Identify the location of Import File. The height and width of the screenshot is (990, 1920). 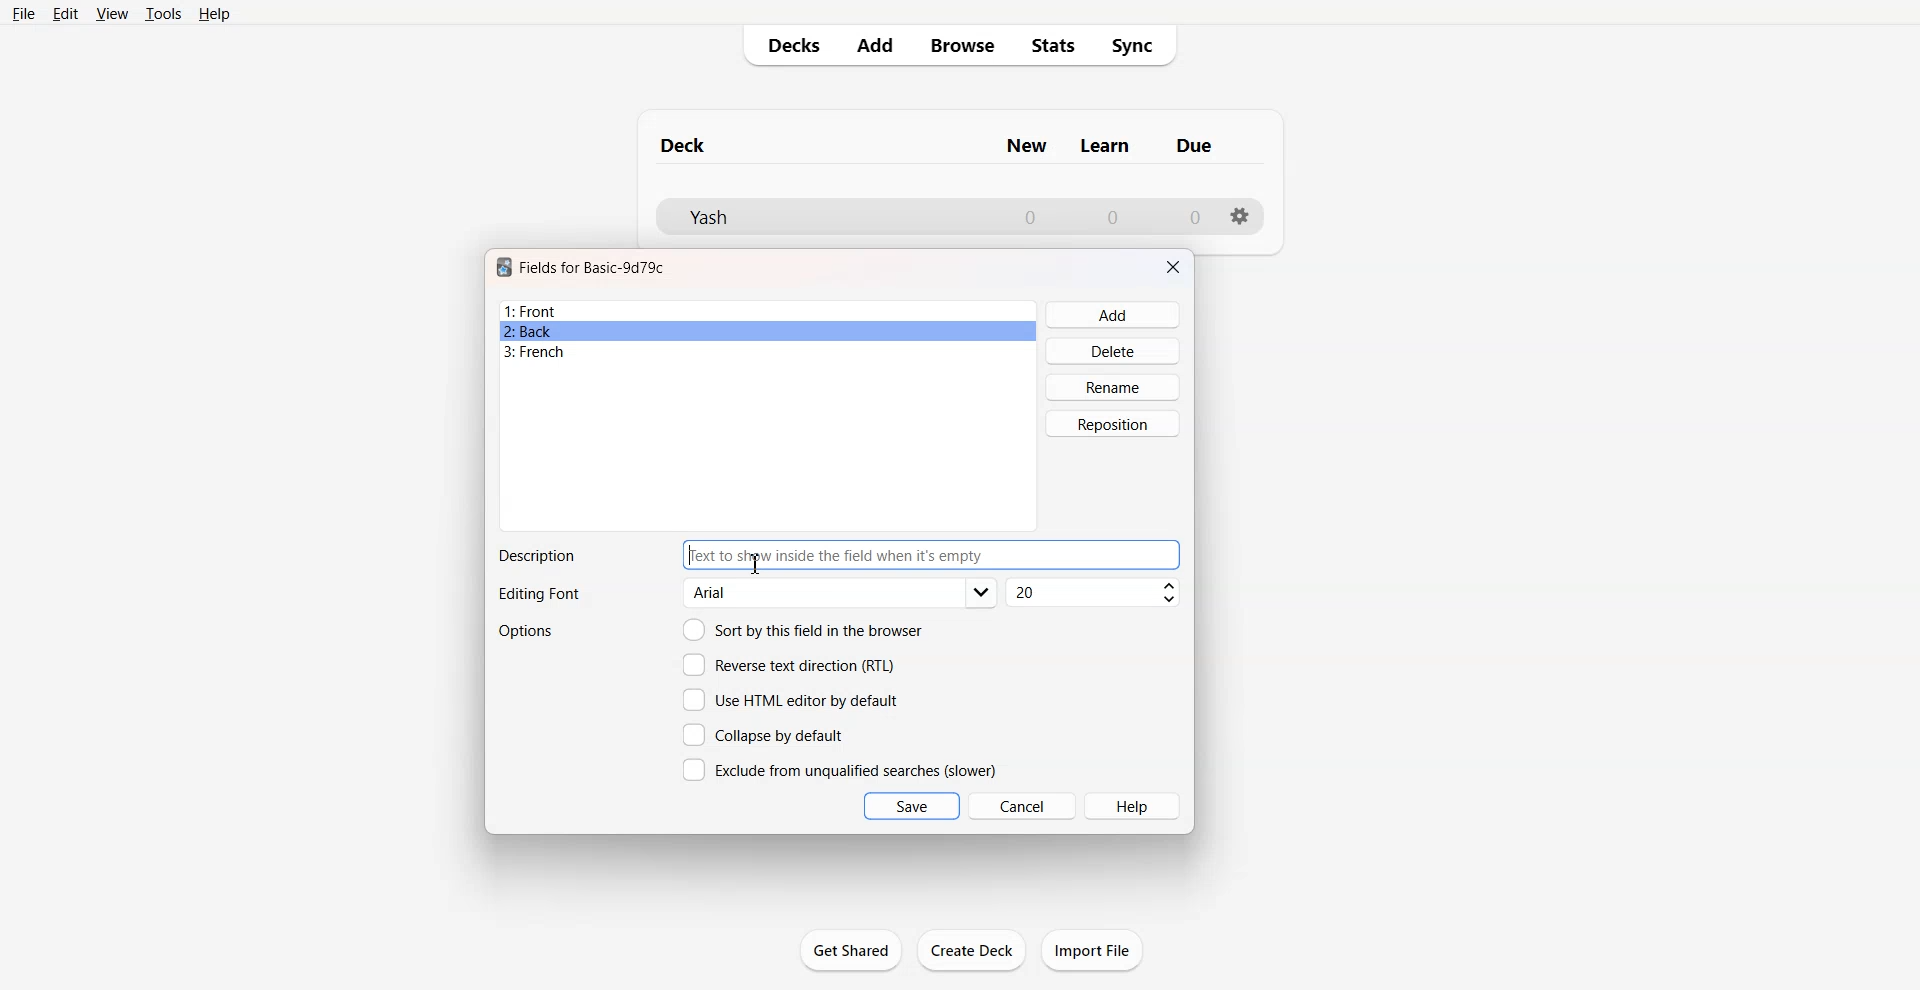
(1092, 950).